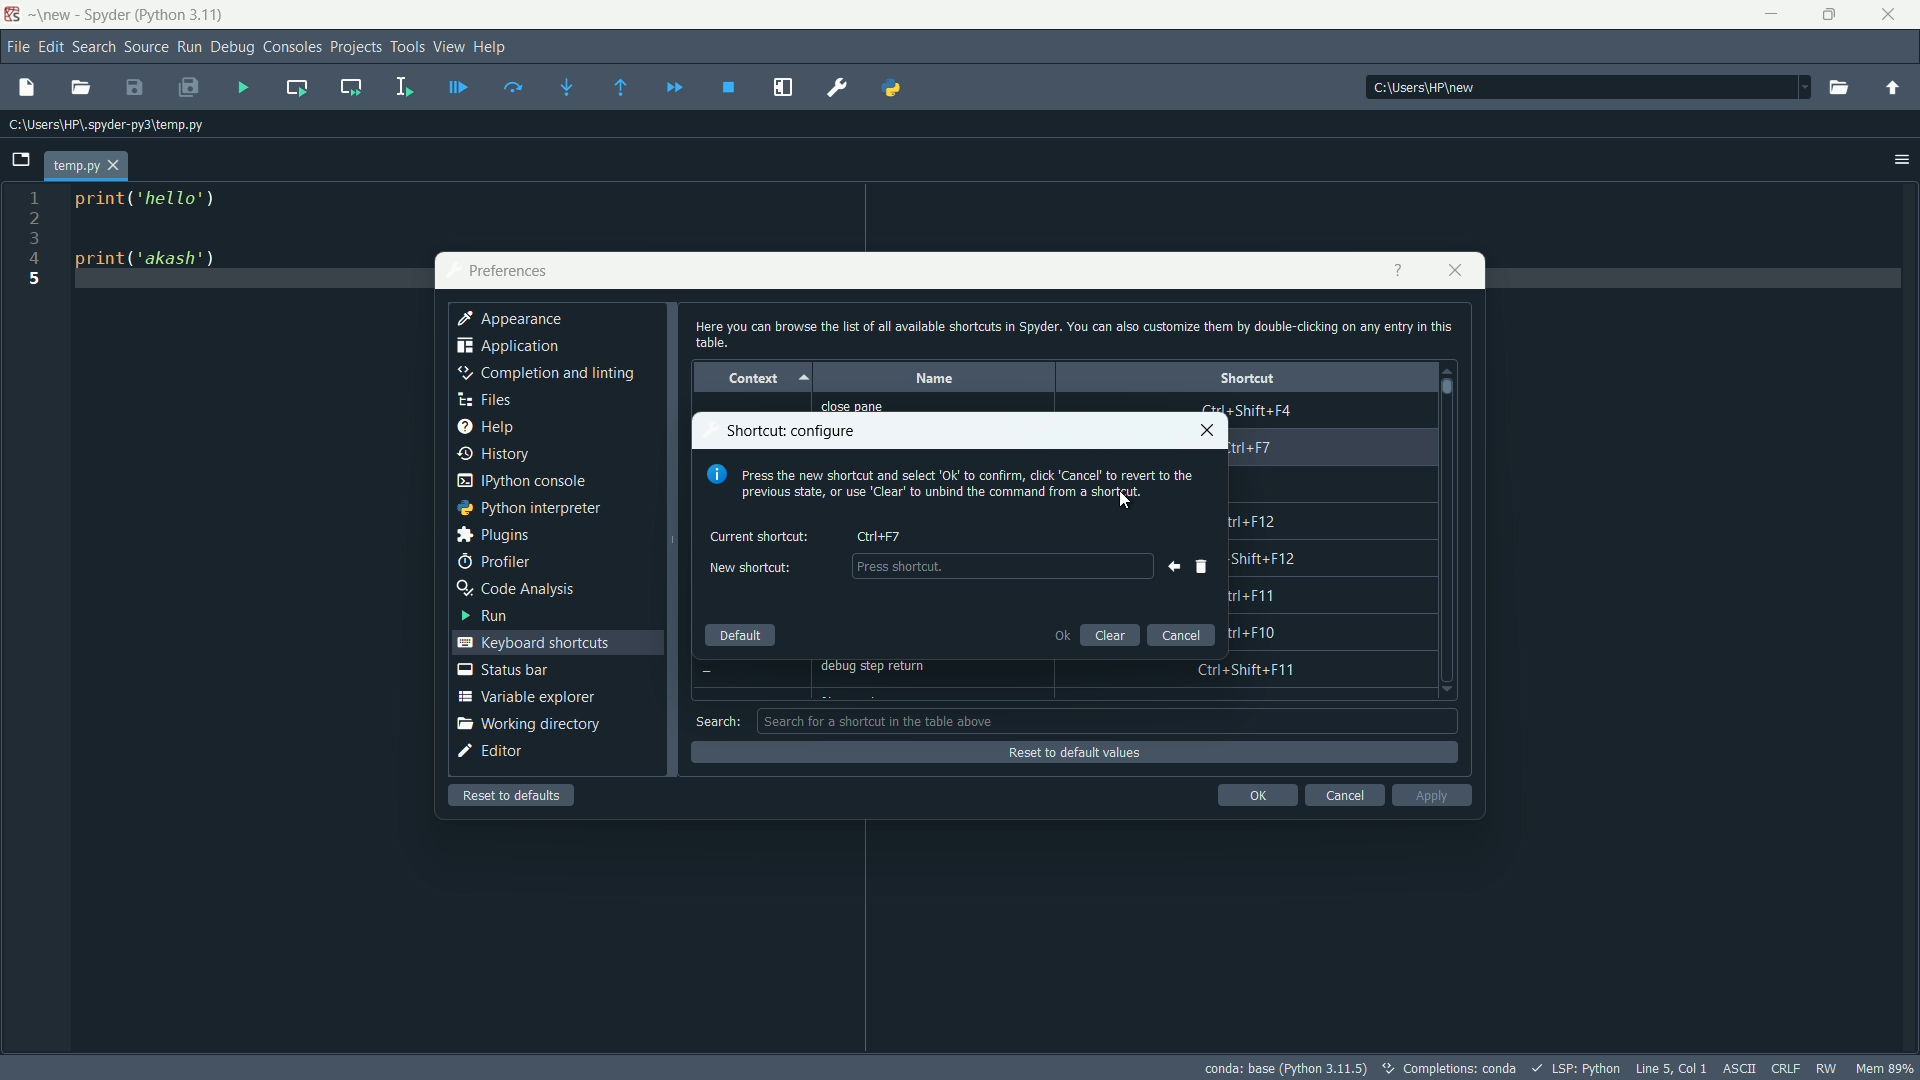  I want to click on variable explorer, so click(525, 696).